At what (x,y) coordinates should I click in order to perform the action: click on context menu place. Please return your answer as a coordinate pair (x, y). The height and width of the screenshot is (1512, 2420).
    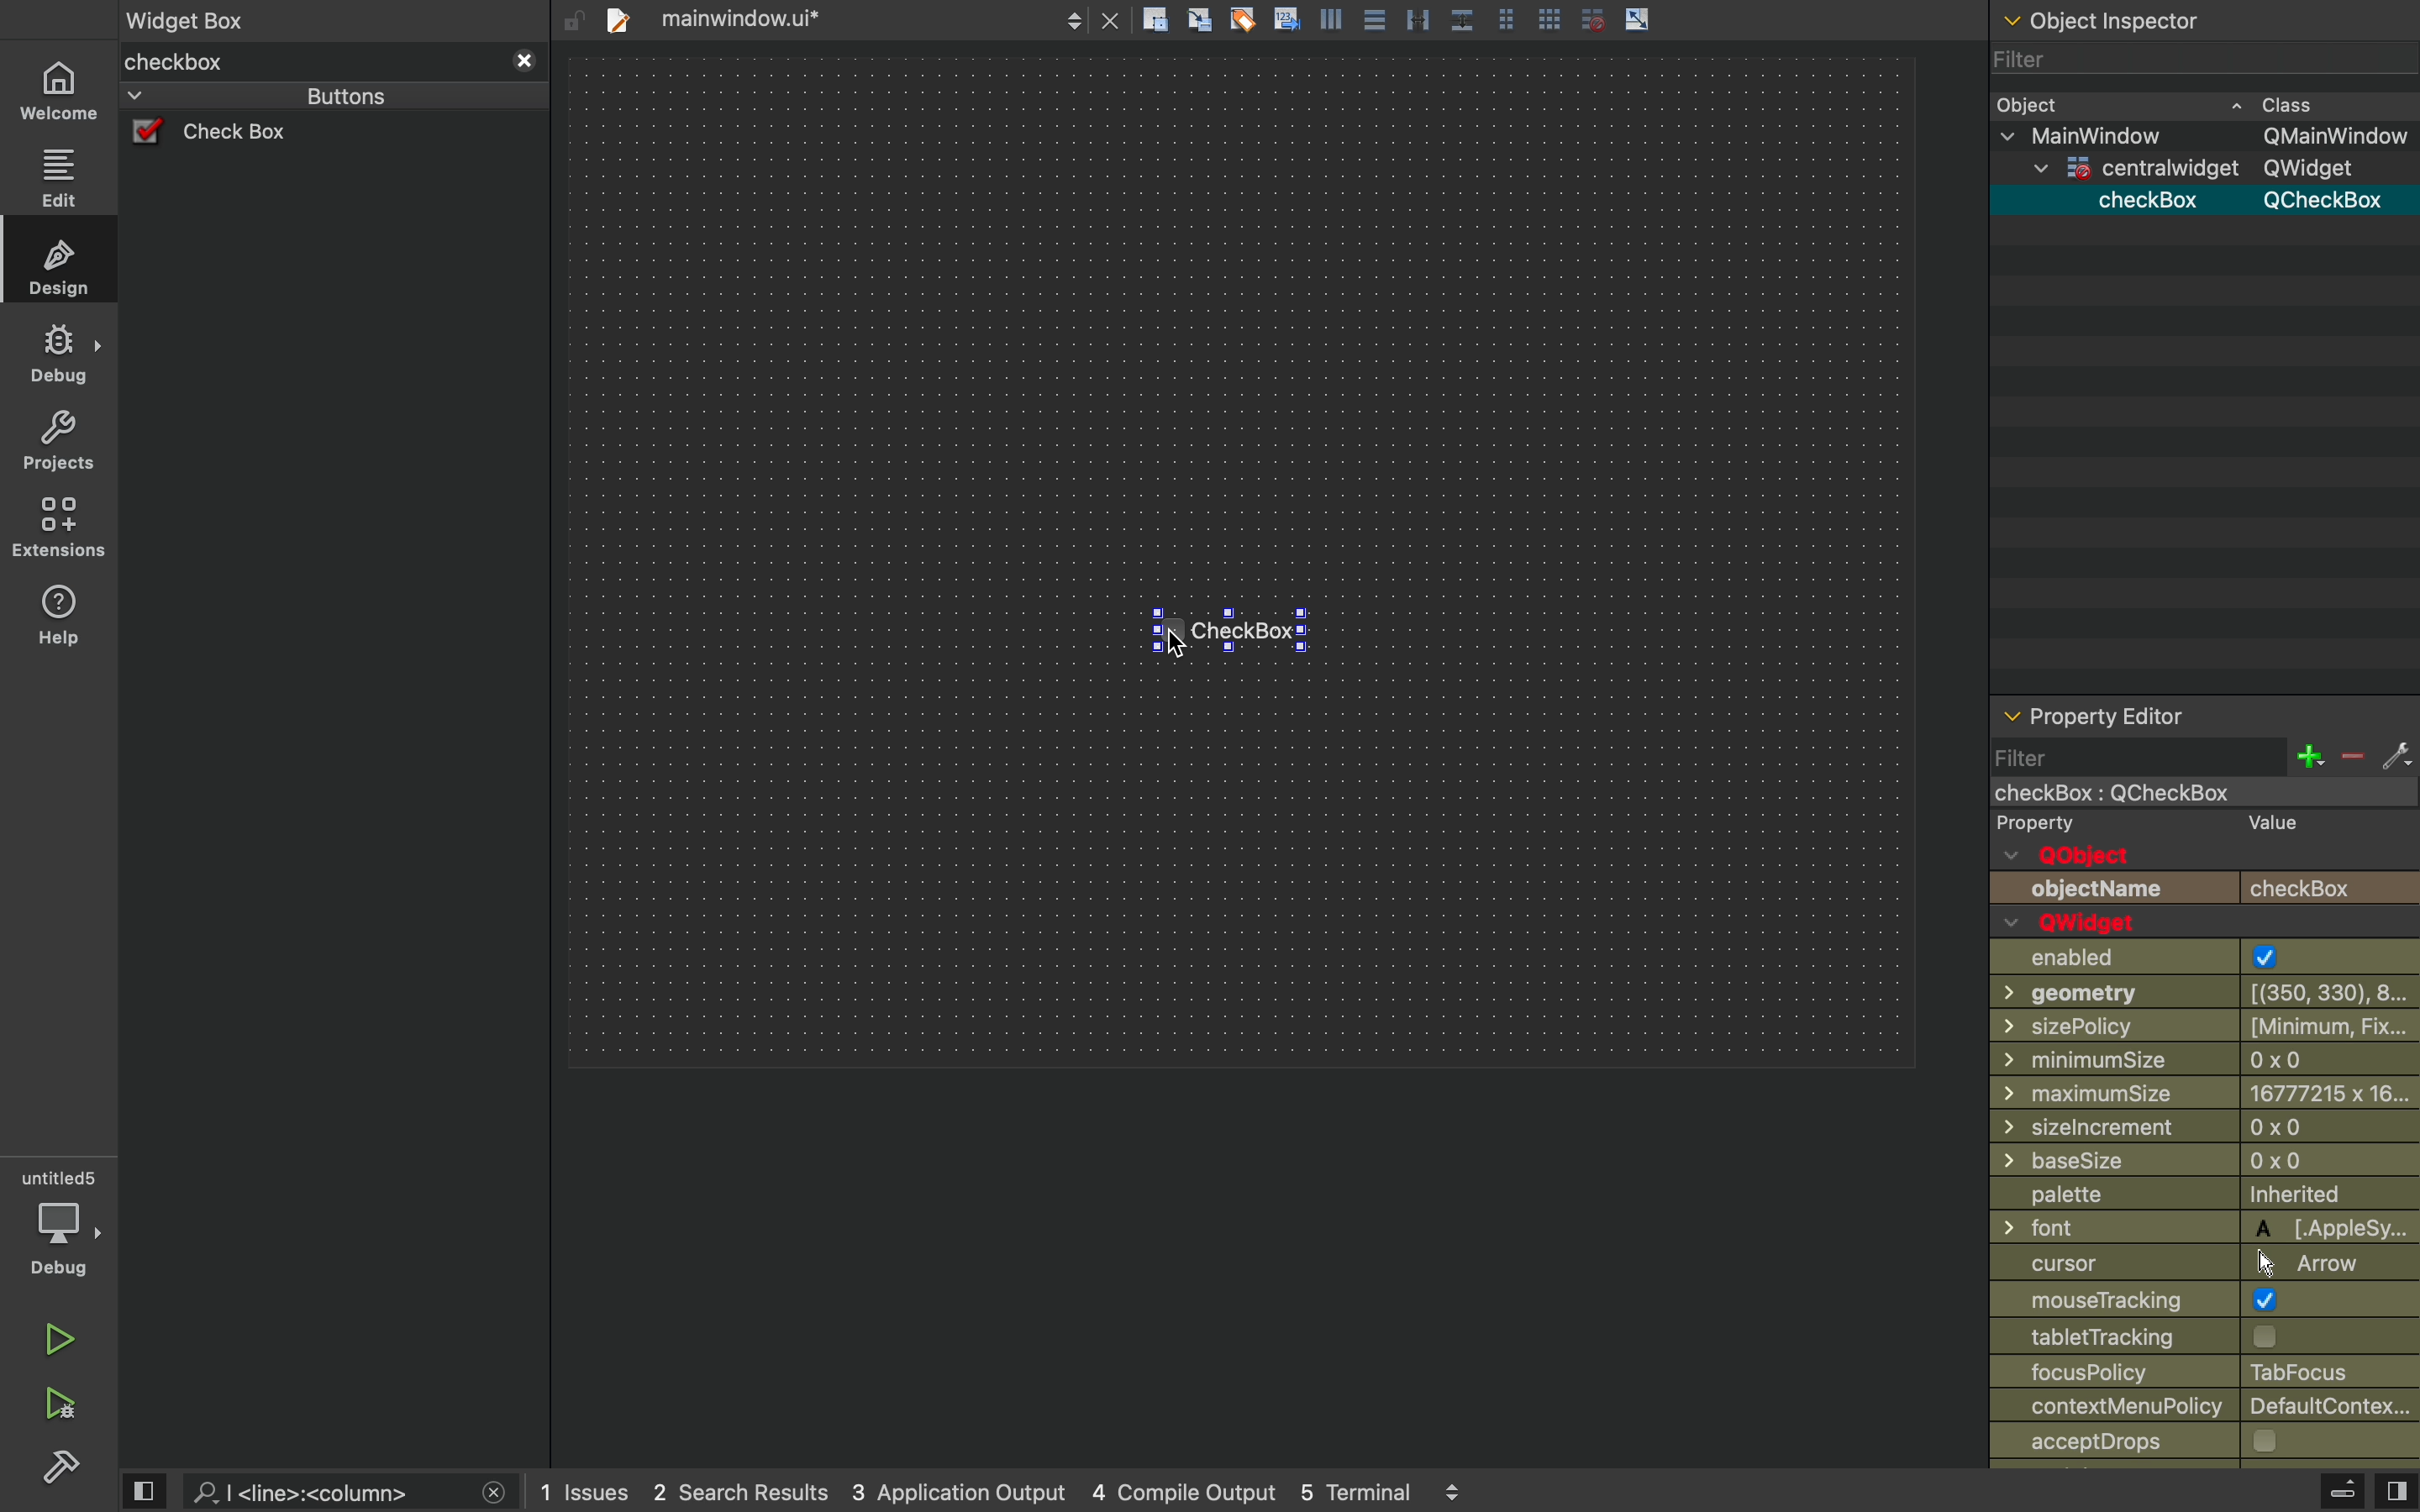
    Looking at the image, I should click on (2210, 1407).